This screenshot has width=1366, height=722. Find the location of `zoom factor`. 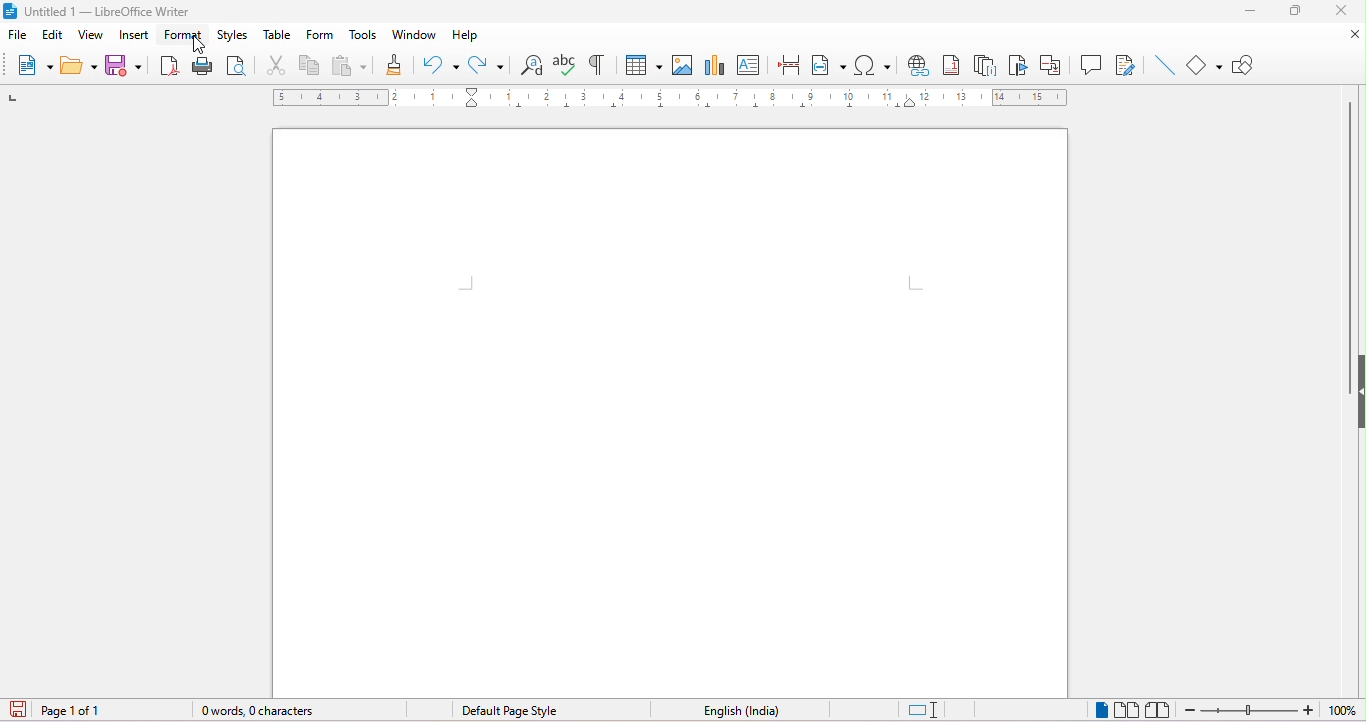

zoom factor is located at coordinates (1345, 710).